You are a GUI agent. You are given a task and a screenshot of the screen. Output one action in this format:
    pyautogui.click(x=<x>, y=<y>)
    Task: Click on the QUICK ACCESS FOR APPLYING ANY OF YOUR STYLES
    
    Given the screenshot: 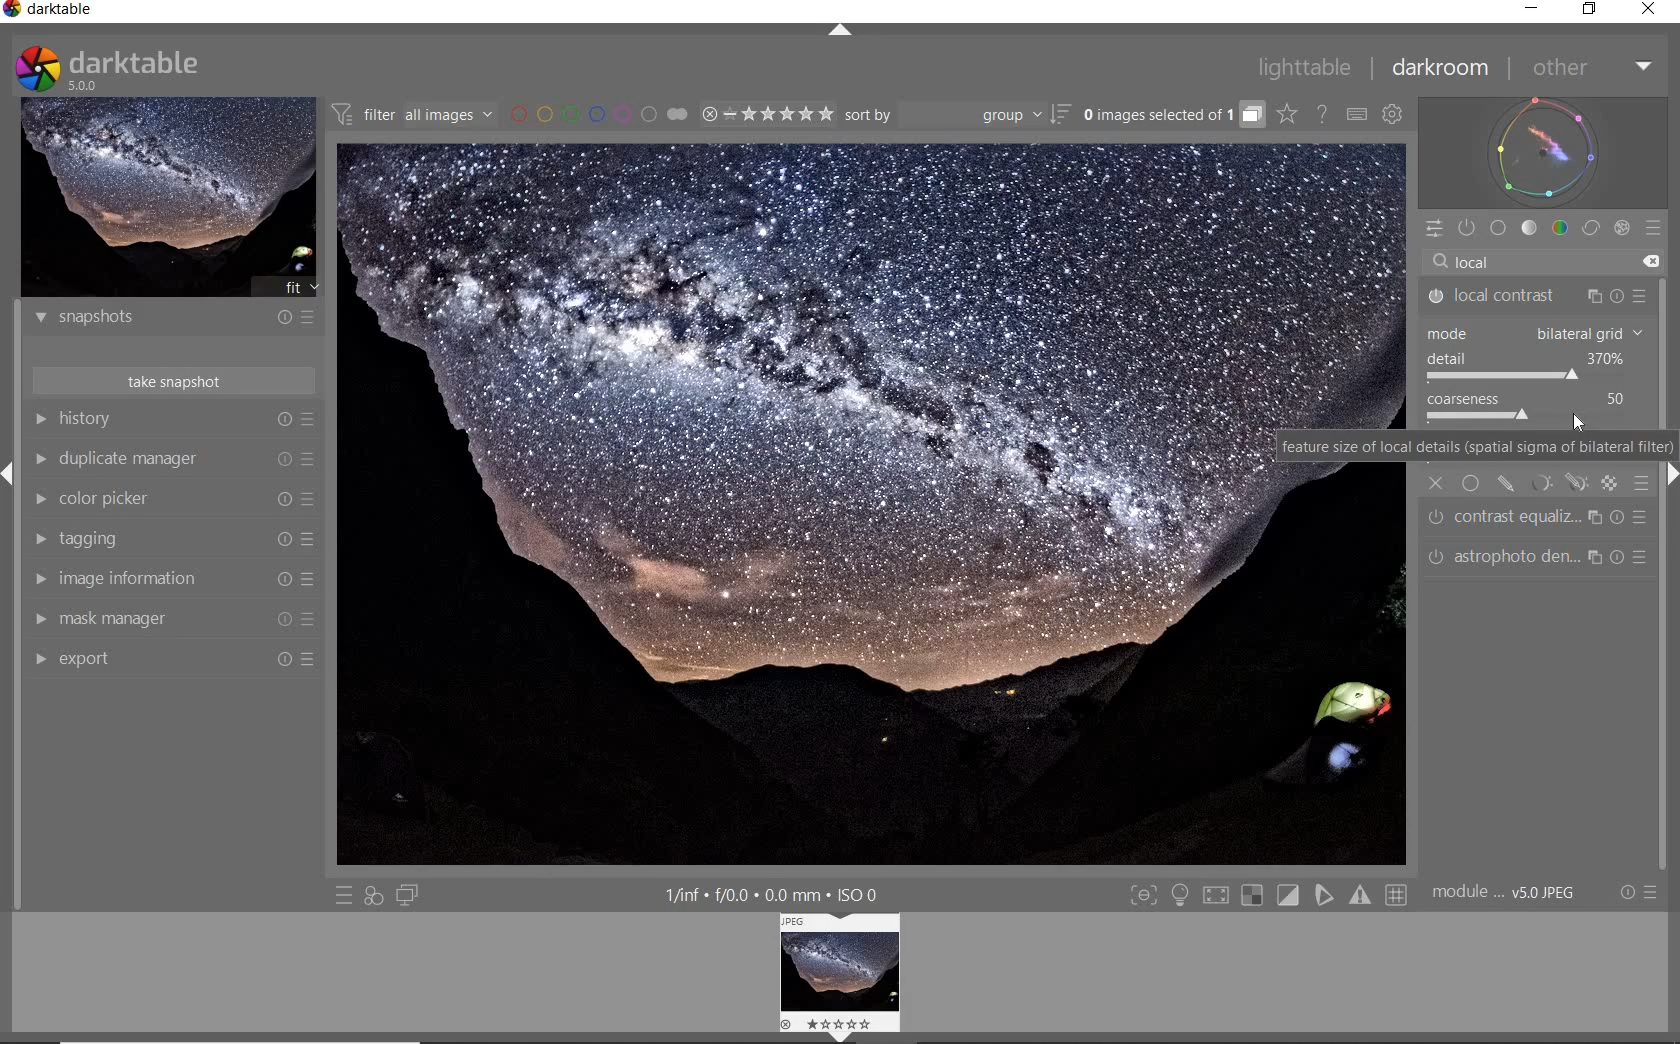 What is the action you would take?
    pyautogui.click(x=372, y=895)
    